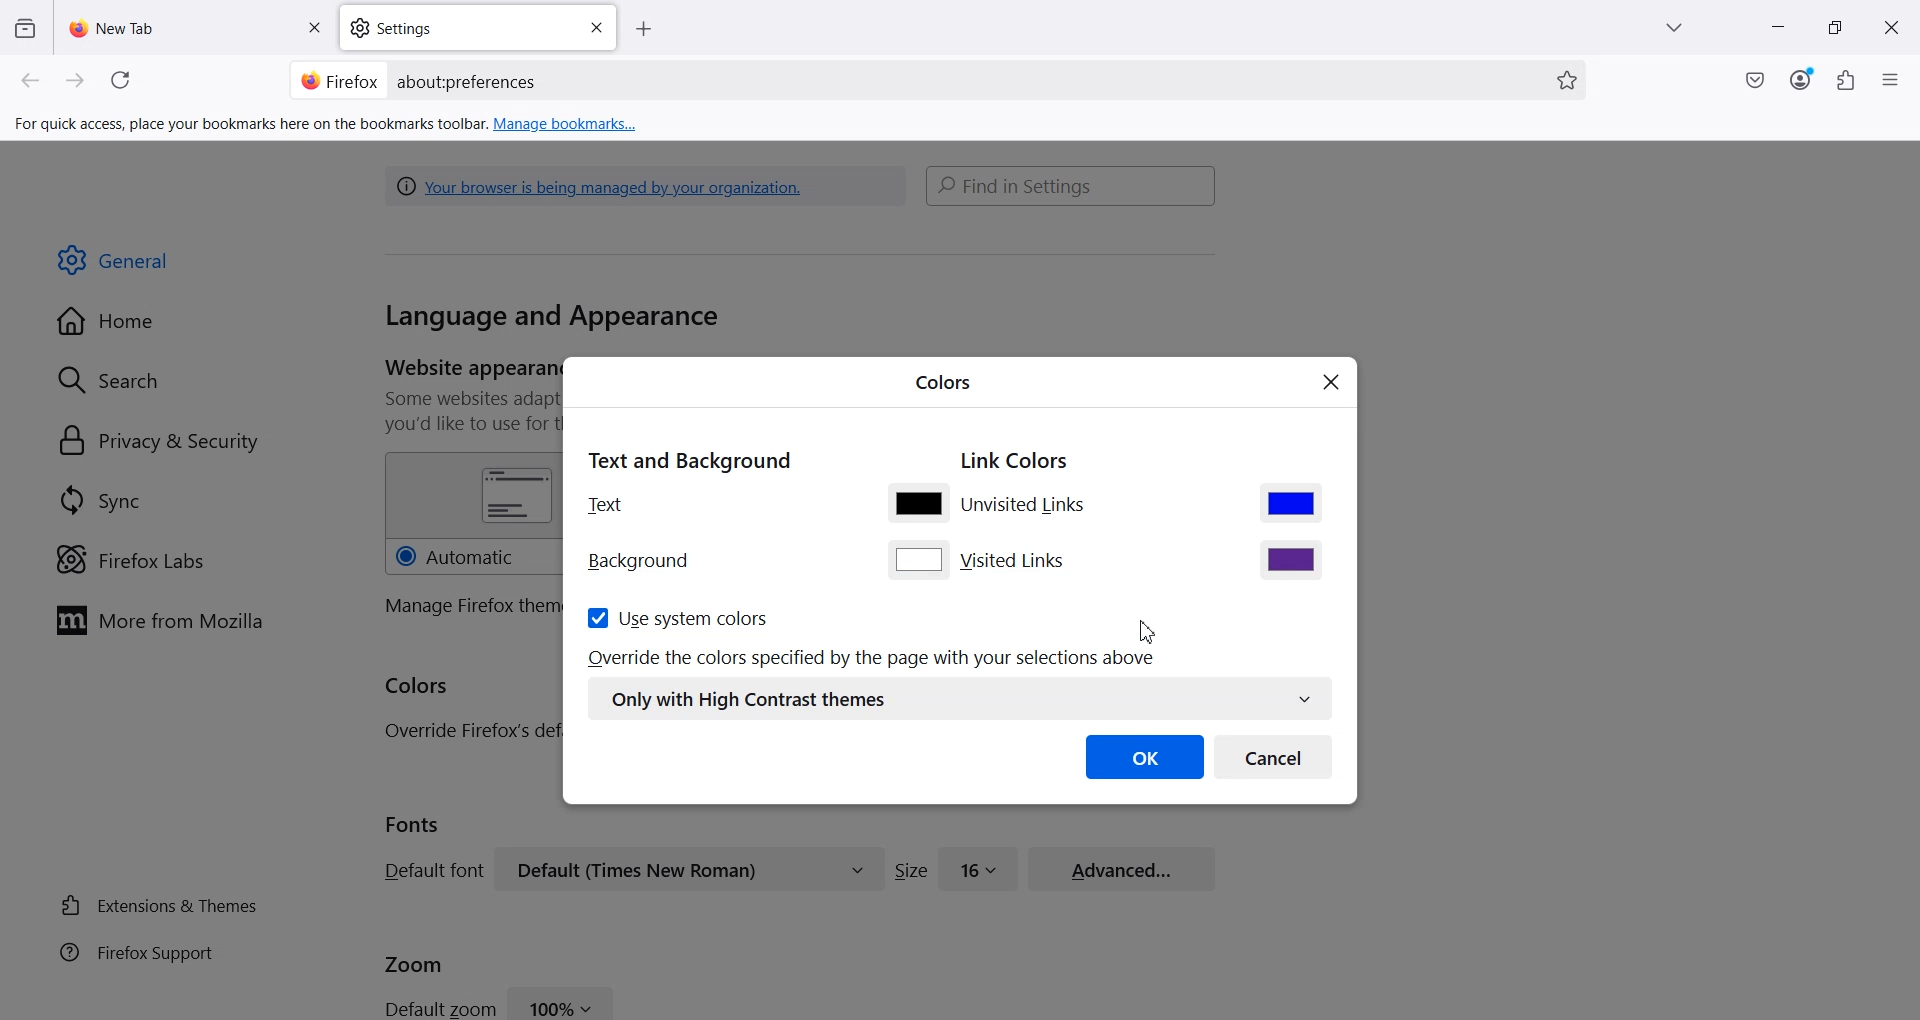  I want to click on Setting Tab, so click(480, 28).